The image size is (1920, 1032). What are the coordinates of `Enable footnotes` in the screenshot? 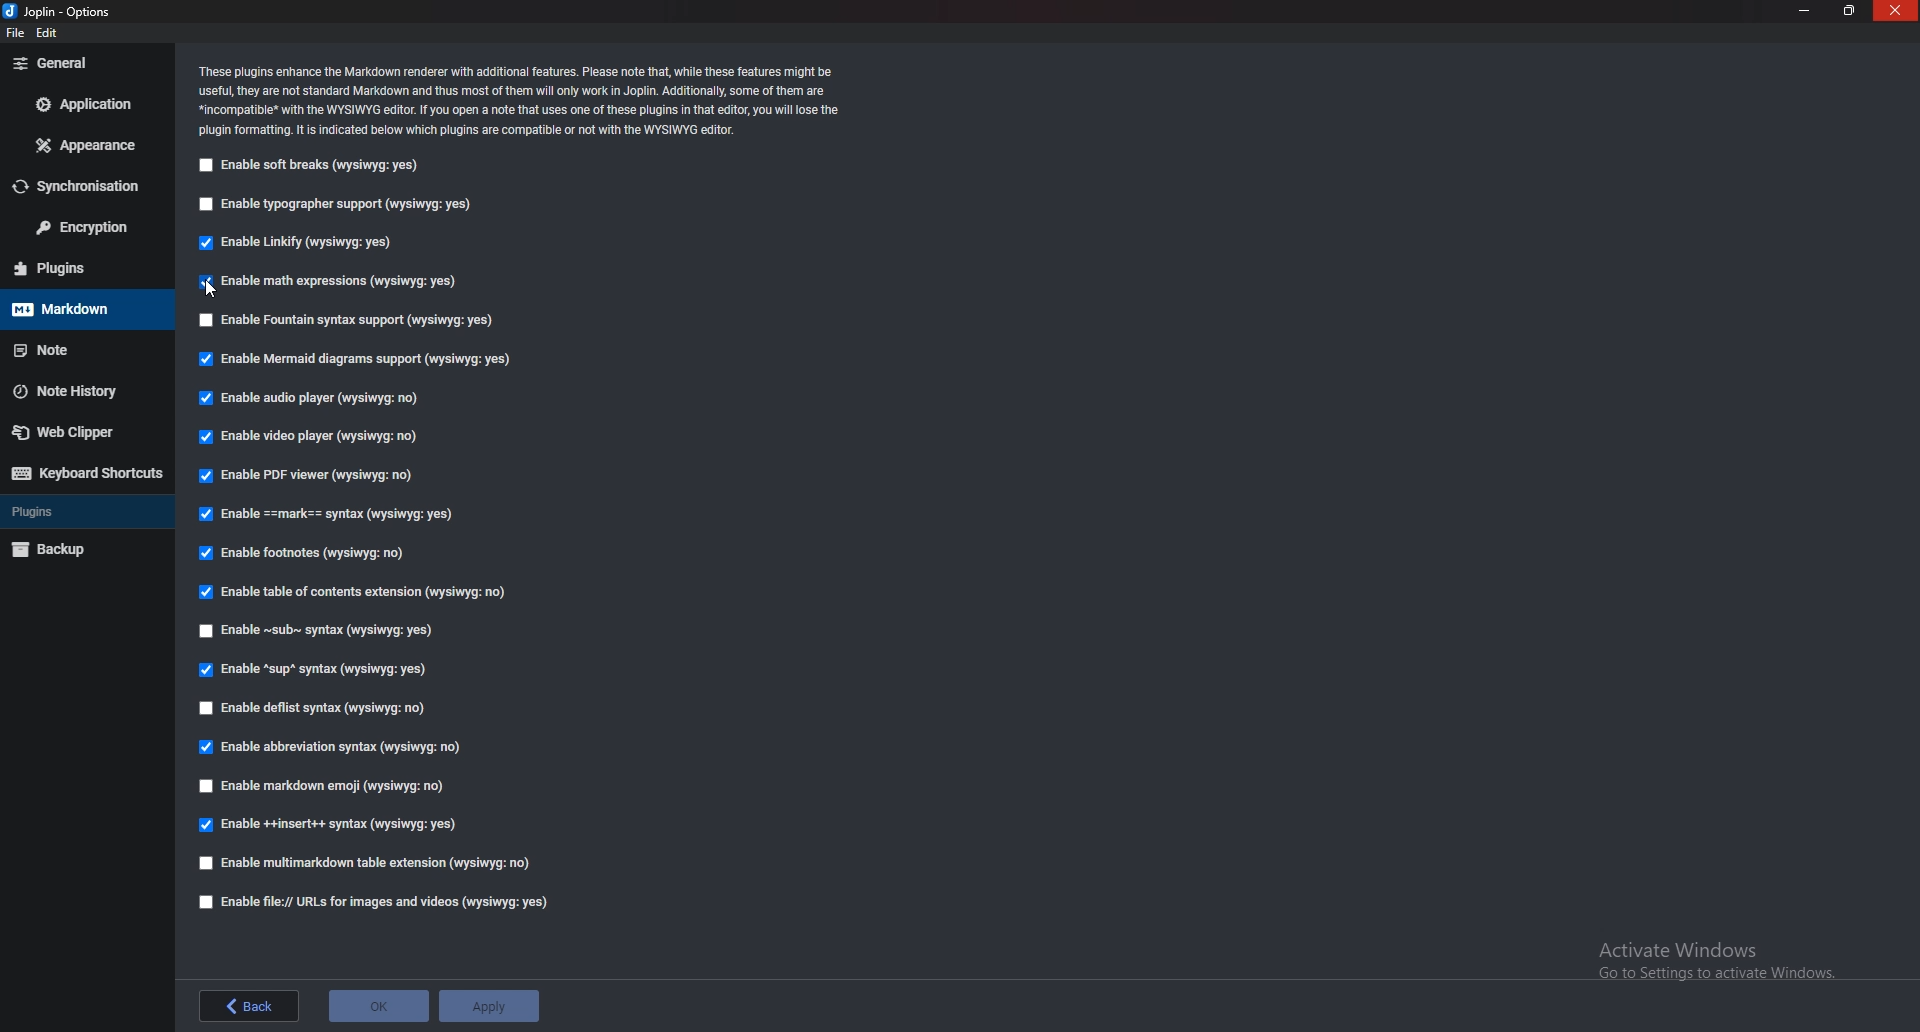 It's located at (307, 551).